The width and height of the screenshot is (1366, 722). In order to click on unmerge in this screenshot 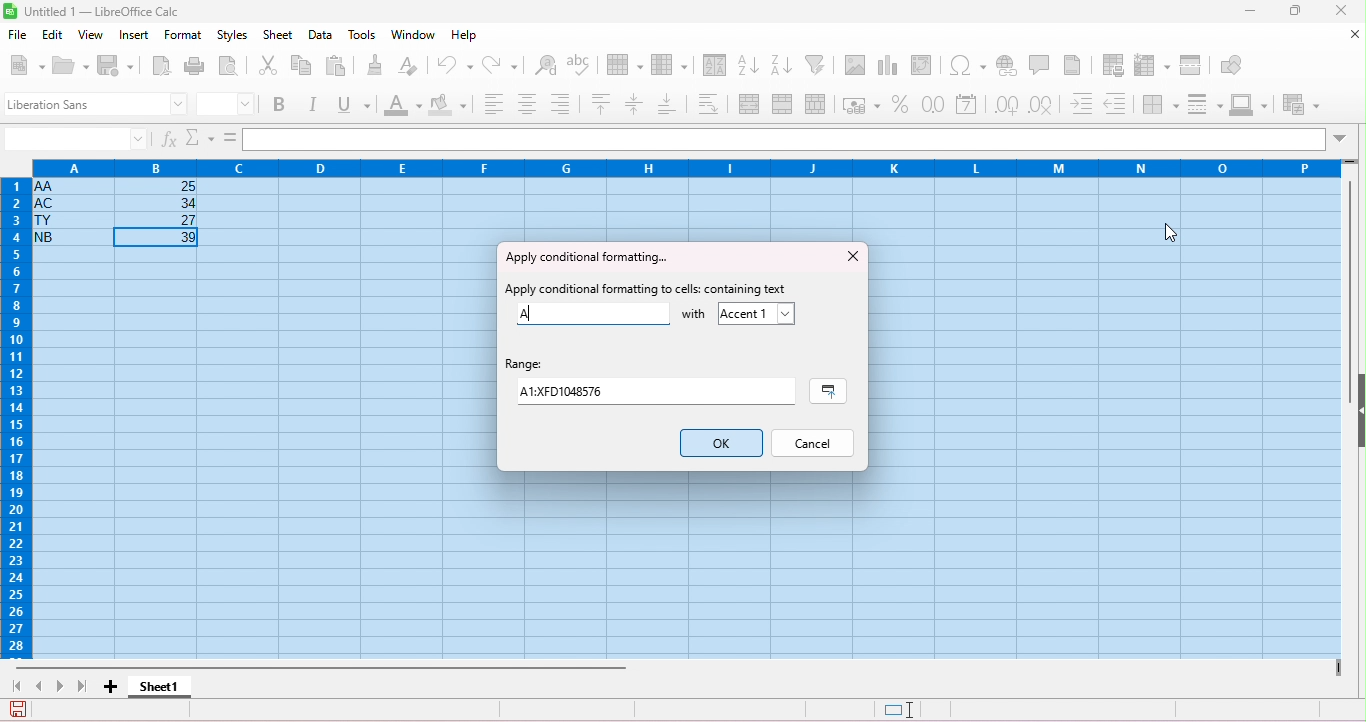, I will do `click(813, 103)`.